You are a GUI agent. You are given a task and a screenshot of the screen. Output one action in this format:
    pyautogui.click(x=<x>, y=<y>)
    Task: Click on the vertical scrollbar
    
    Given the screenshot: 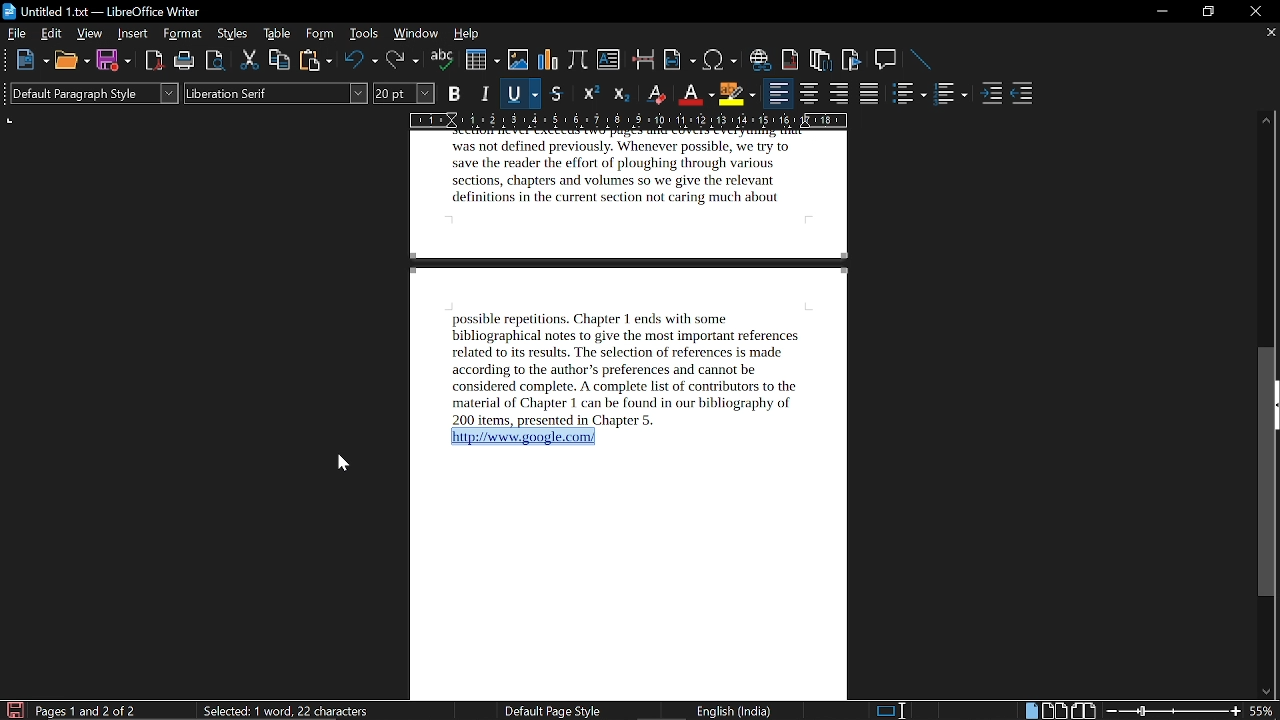 What is the action you would take?
    pyautogui.click(x=1267, y=474)
    